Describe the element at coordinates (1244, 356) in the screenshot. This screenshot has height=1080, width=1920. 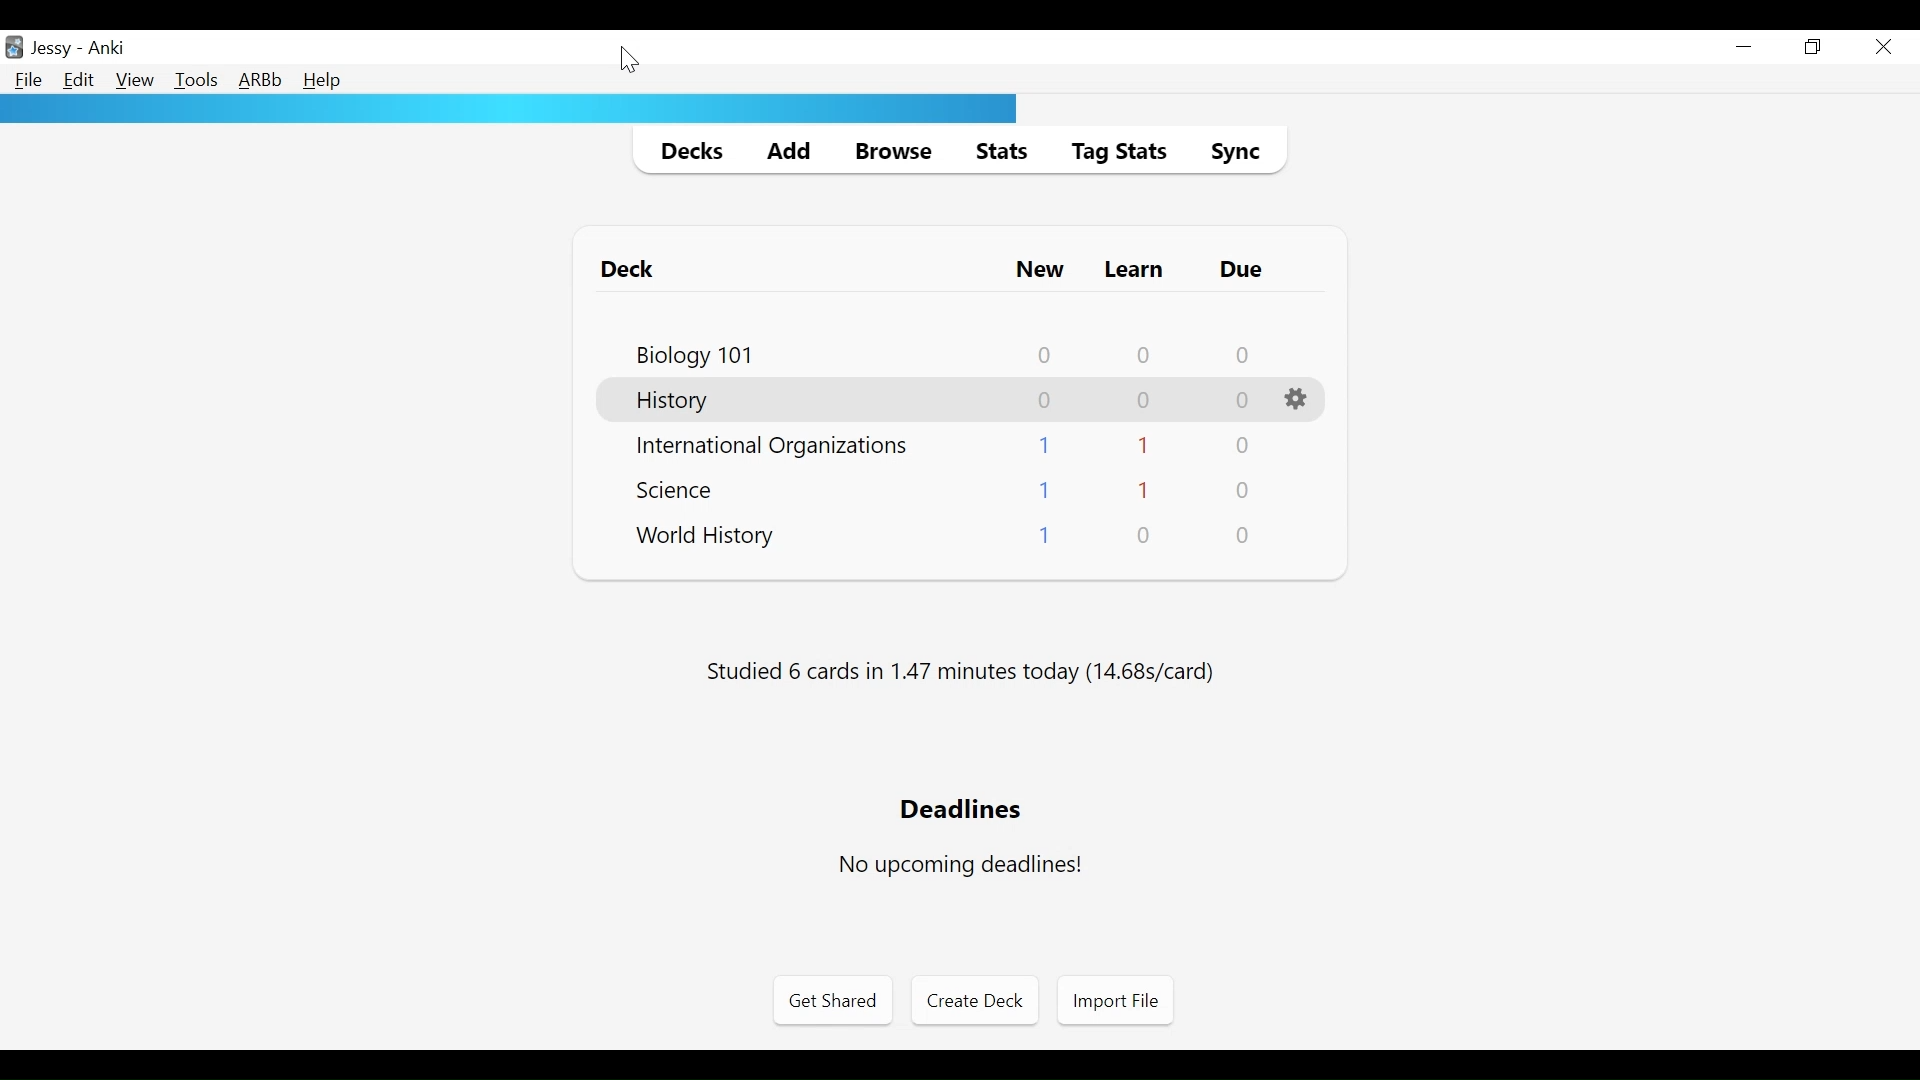
I see `Due Card Count` at that location.